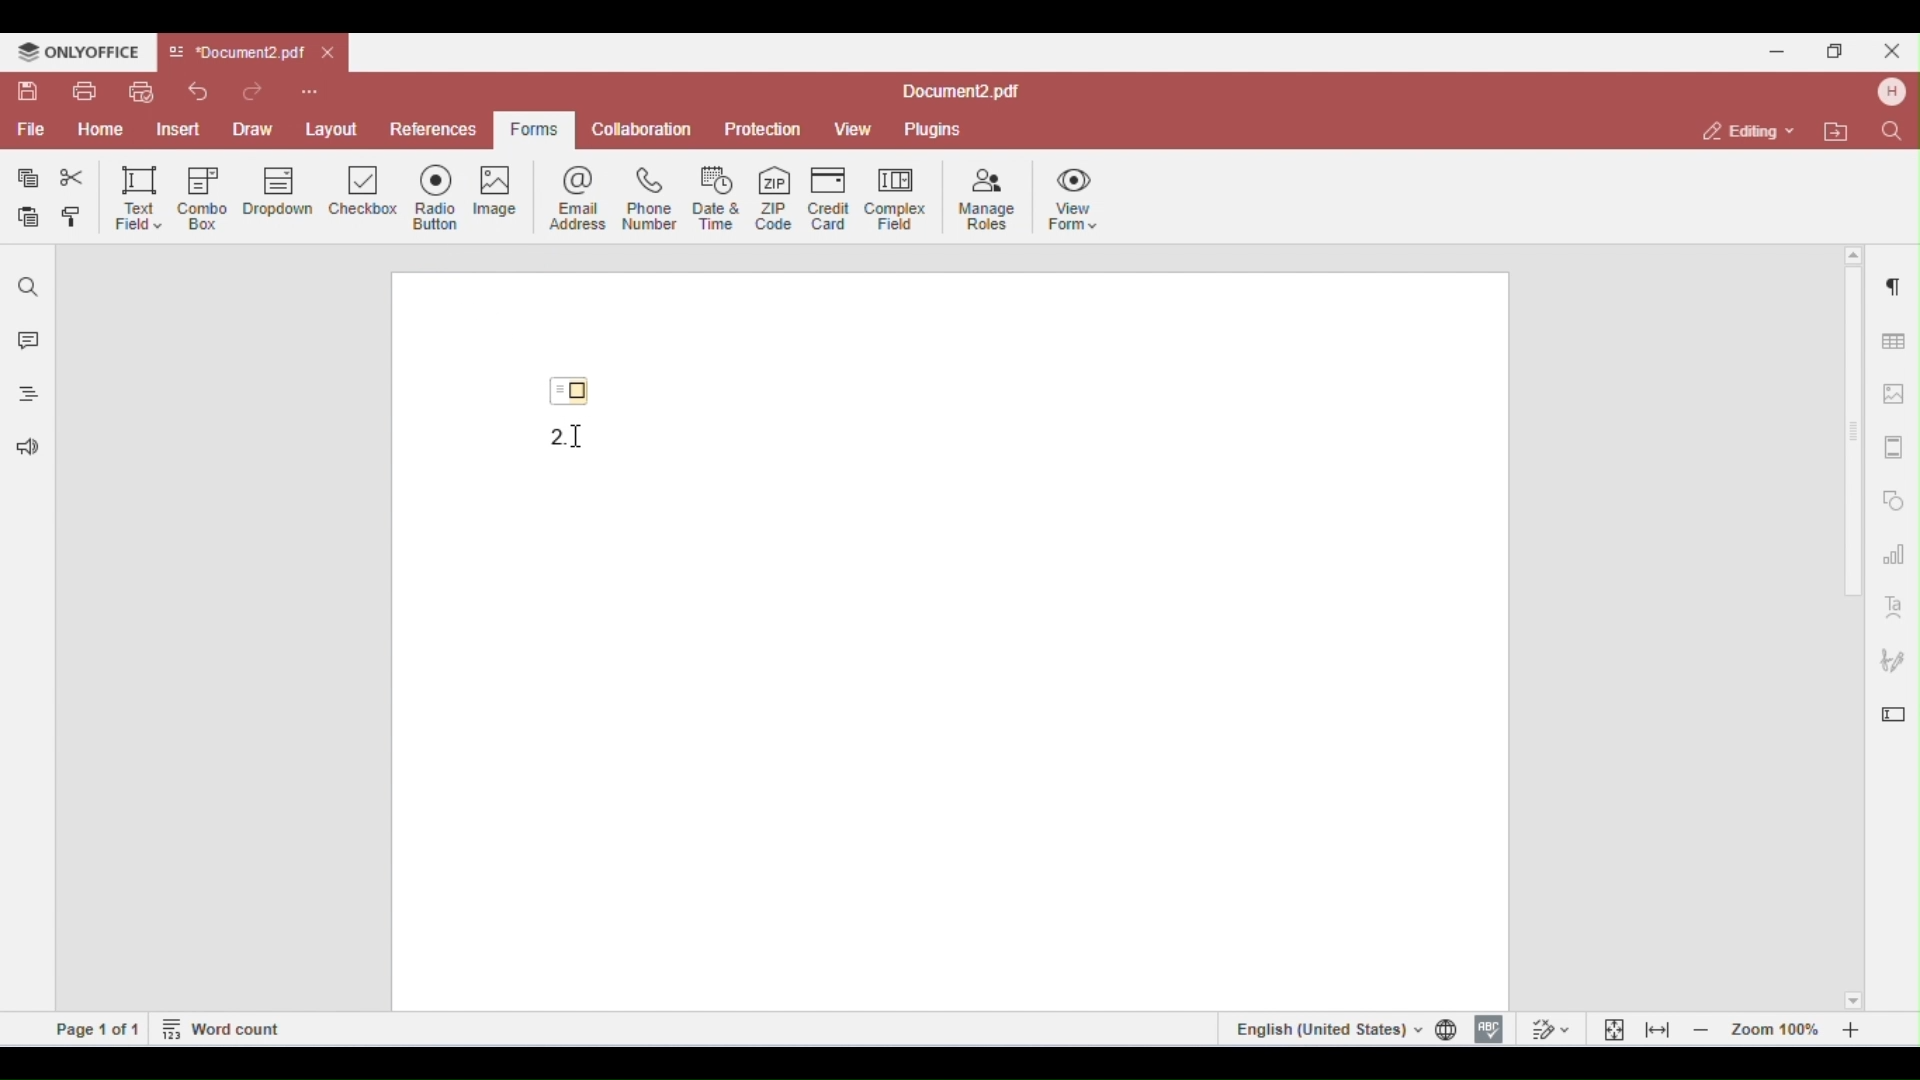 This screenshot has height=1080, width=1920. What do you see at coordinates (1855, 446) in the screenshot?
I see `vertical scroll bar` at bounding box center [1855, 446].